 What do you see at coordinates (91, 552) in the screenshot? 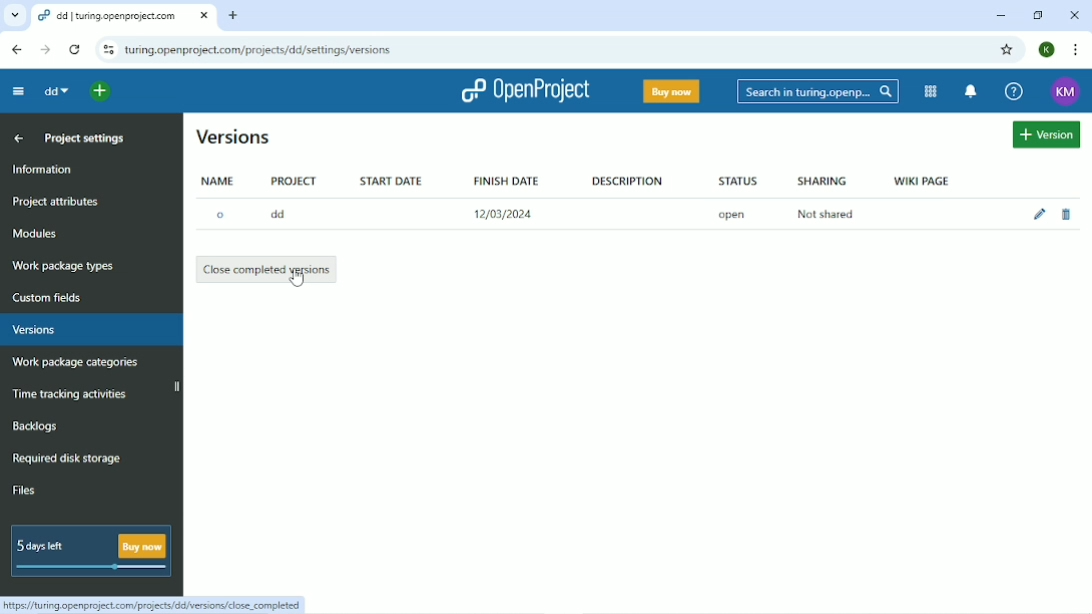
I see `5 days left` at bounding box center [91, 552].